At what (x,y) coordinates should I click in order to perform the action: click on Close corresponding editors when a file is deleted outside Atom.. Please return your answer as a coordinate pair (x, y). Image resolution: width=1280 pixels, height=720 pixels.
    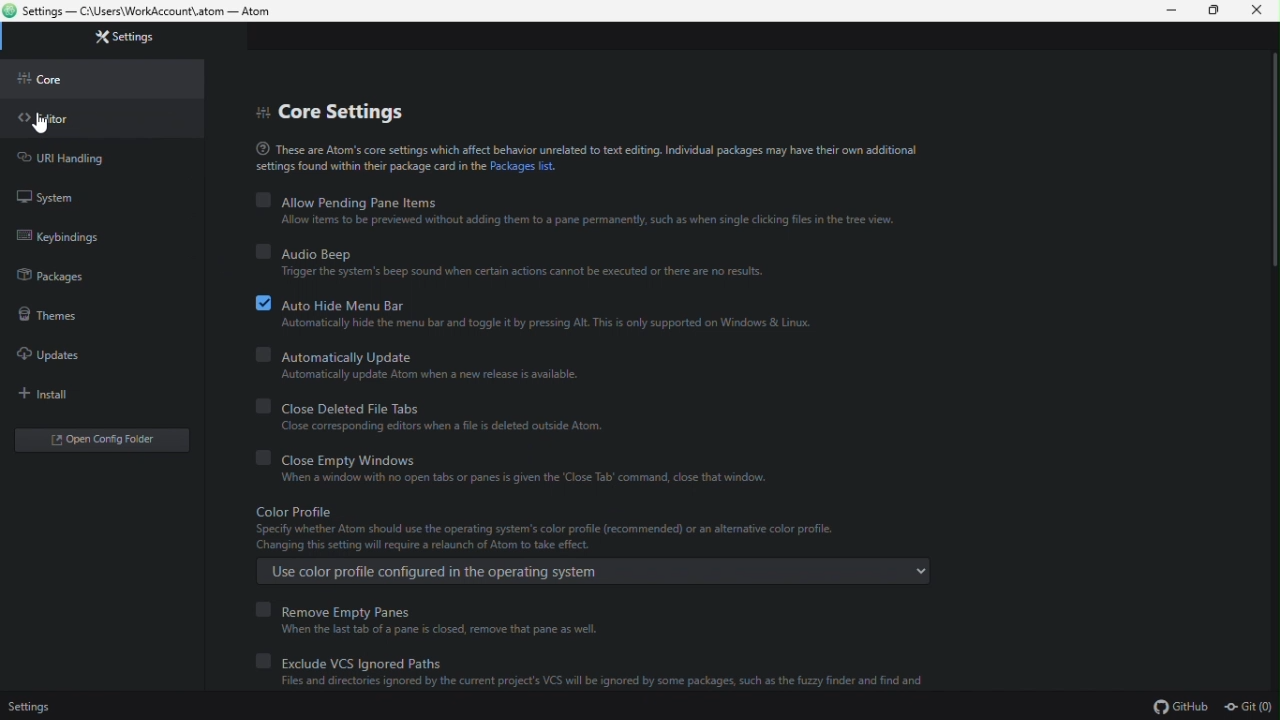
    Looking at the image, I should click on (448, 425).